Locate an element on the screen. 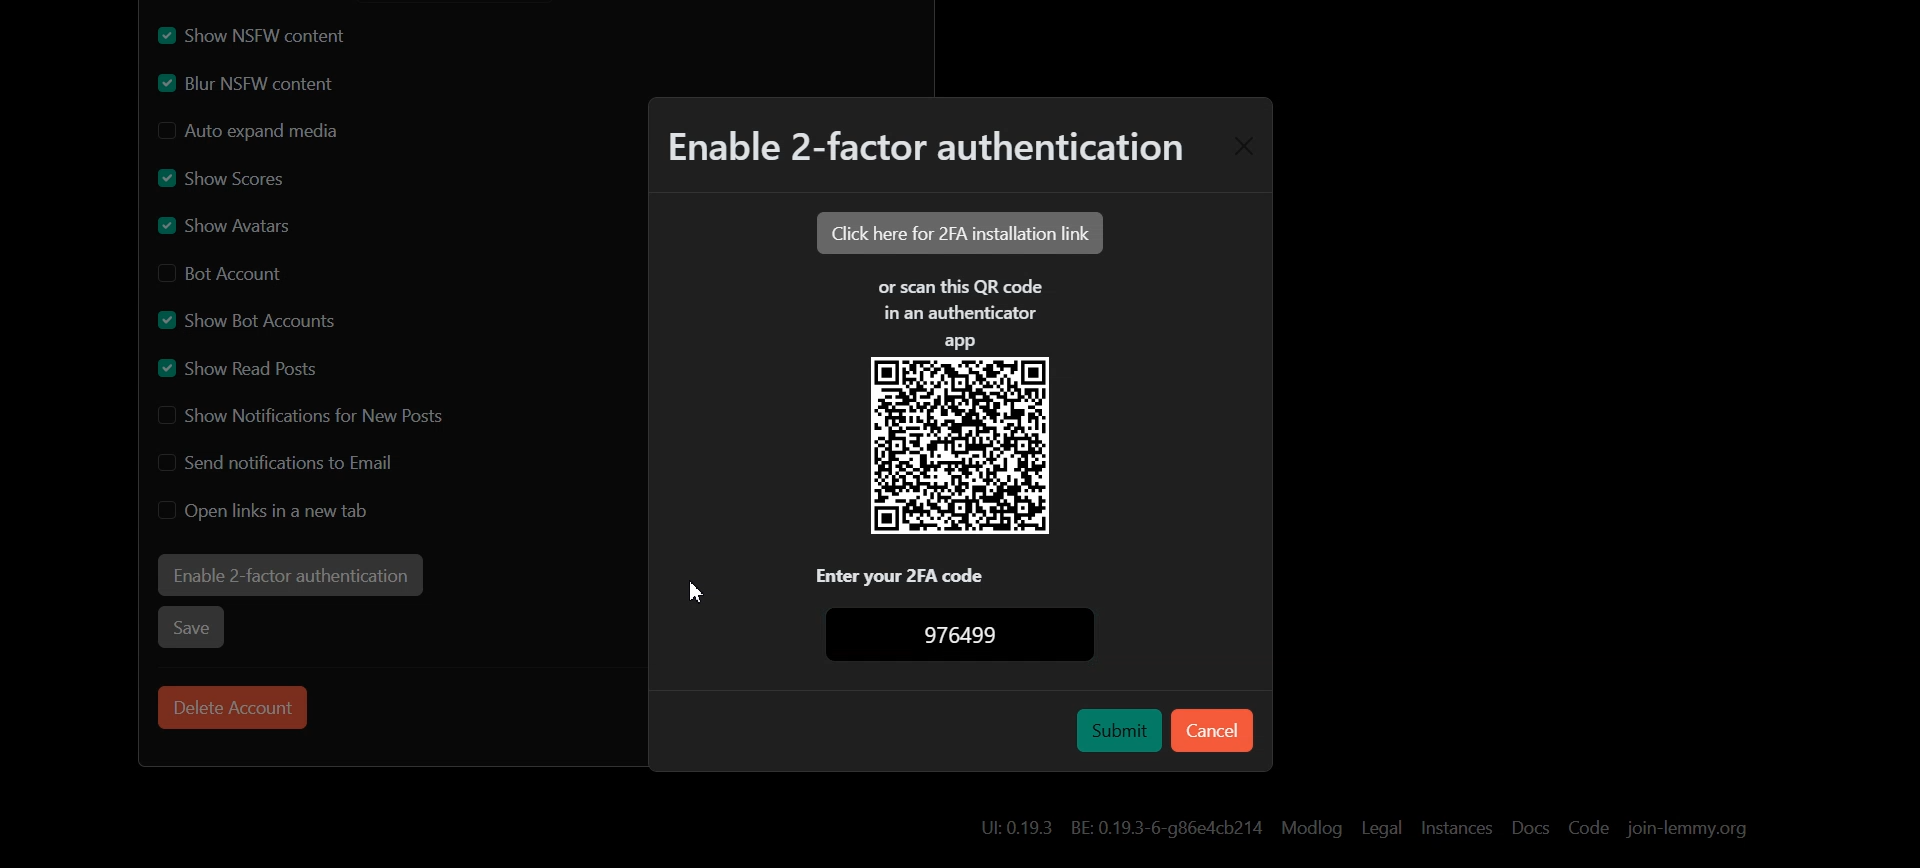  Enable Show NSFW content is located at coordinates (281, 35).